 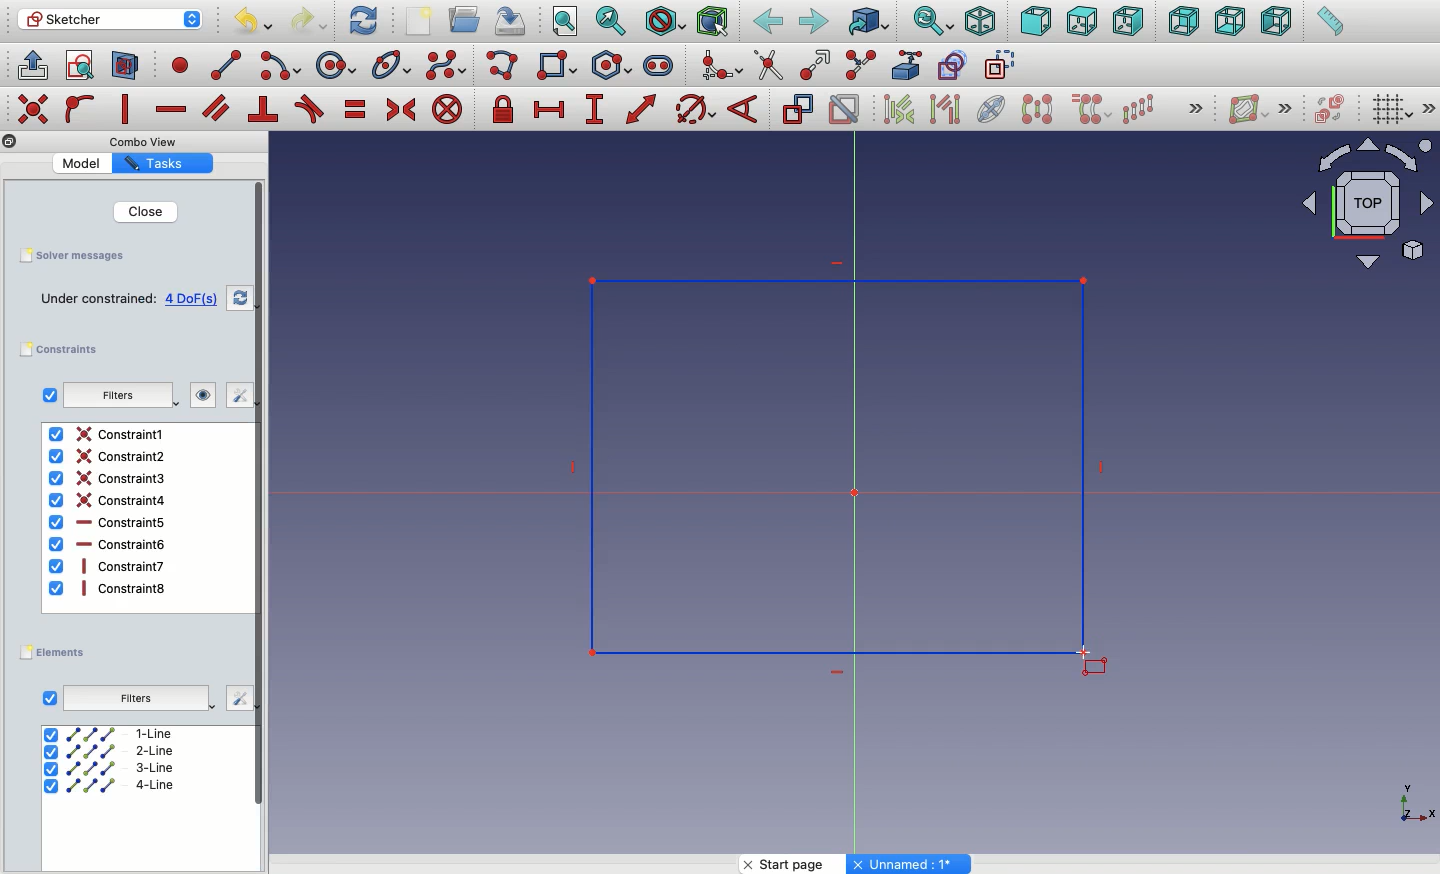 What do you see at coordinates (550, 108) in the screenshot?
I see `constrain horizontal distance` at bounding box center [550, 108].